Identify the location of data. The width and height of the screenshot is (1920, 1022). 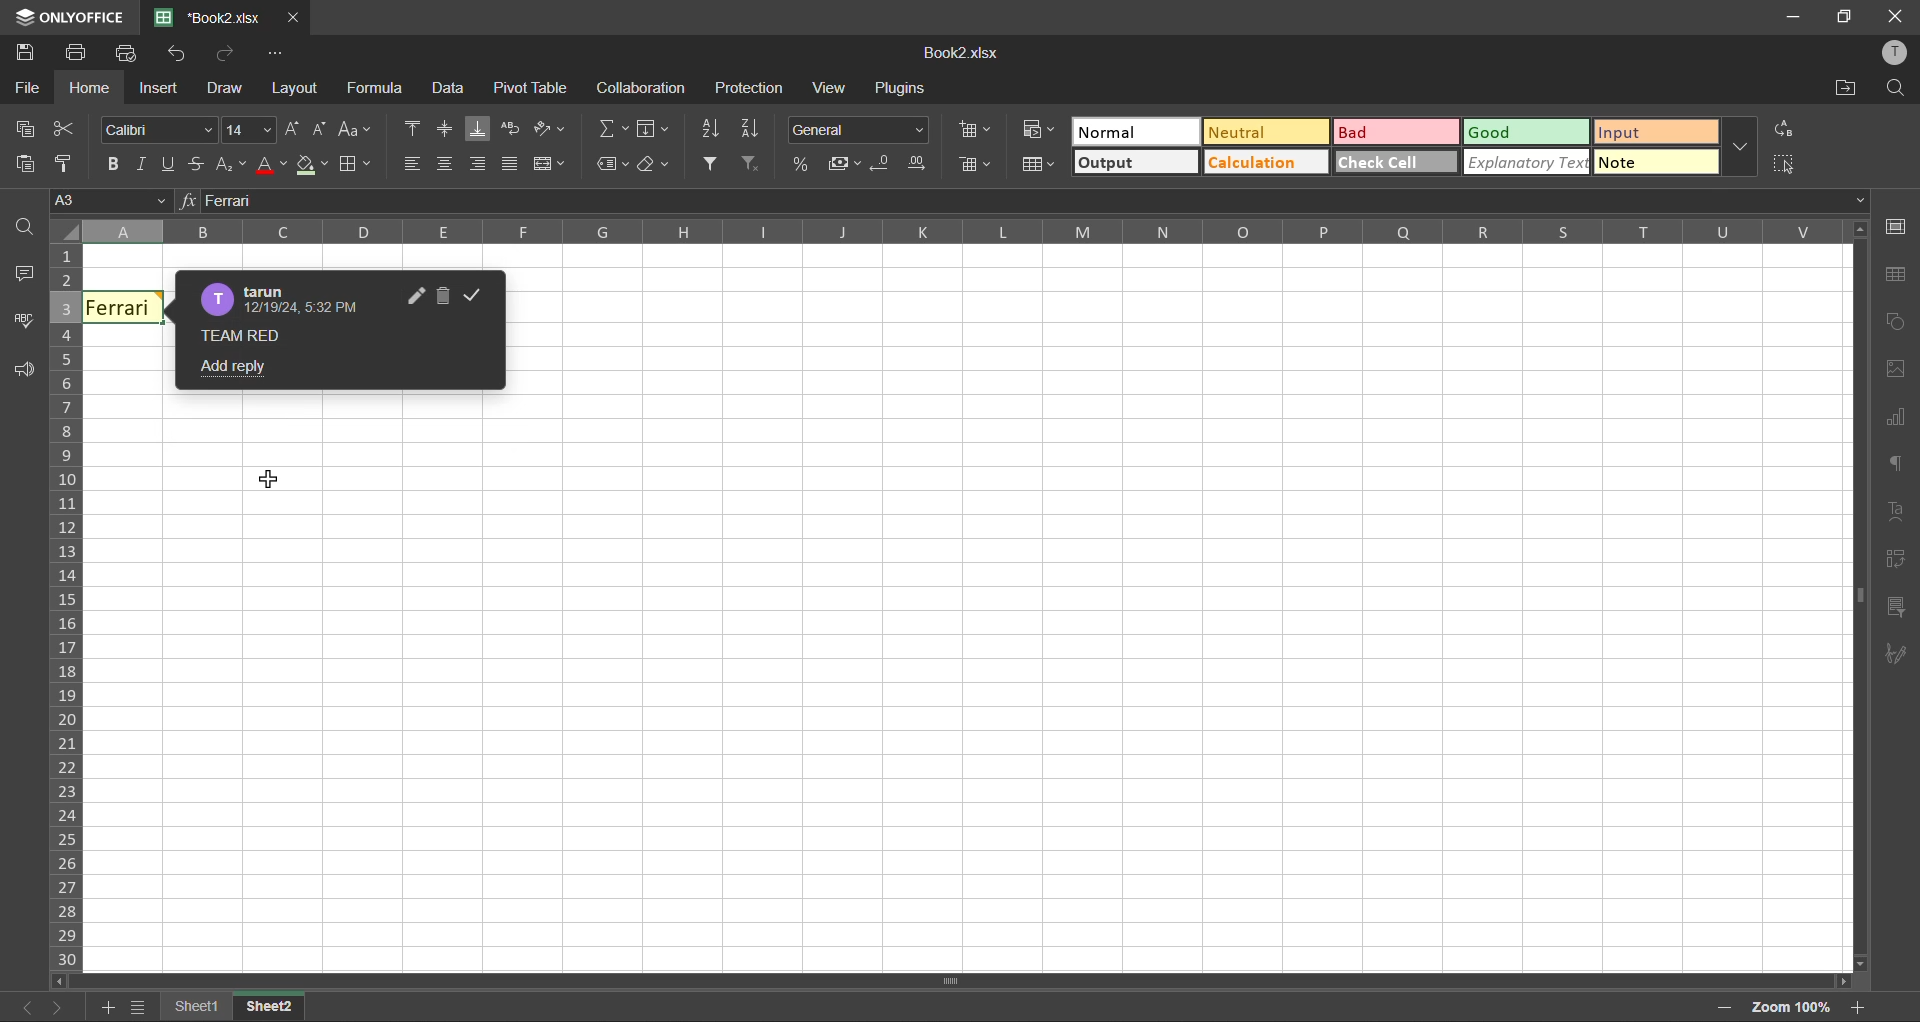
(447, 91).